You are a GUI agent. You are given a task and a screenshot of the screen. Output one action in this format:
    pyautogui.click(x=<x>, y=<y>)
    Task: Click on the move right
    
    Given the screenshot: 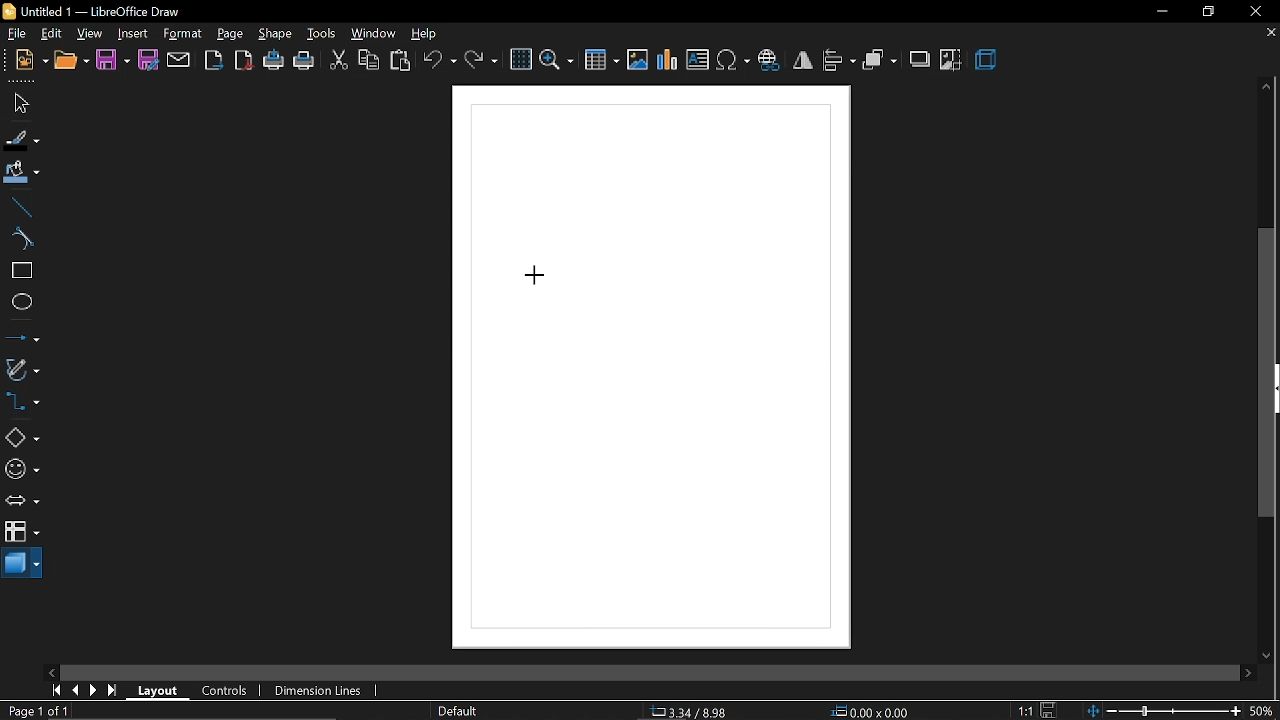 What is the action you would take?
    pyautogui.click(x=1251, y=675)
    